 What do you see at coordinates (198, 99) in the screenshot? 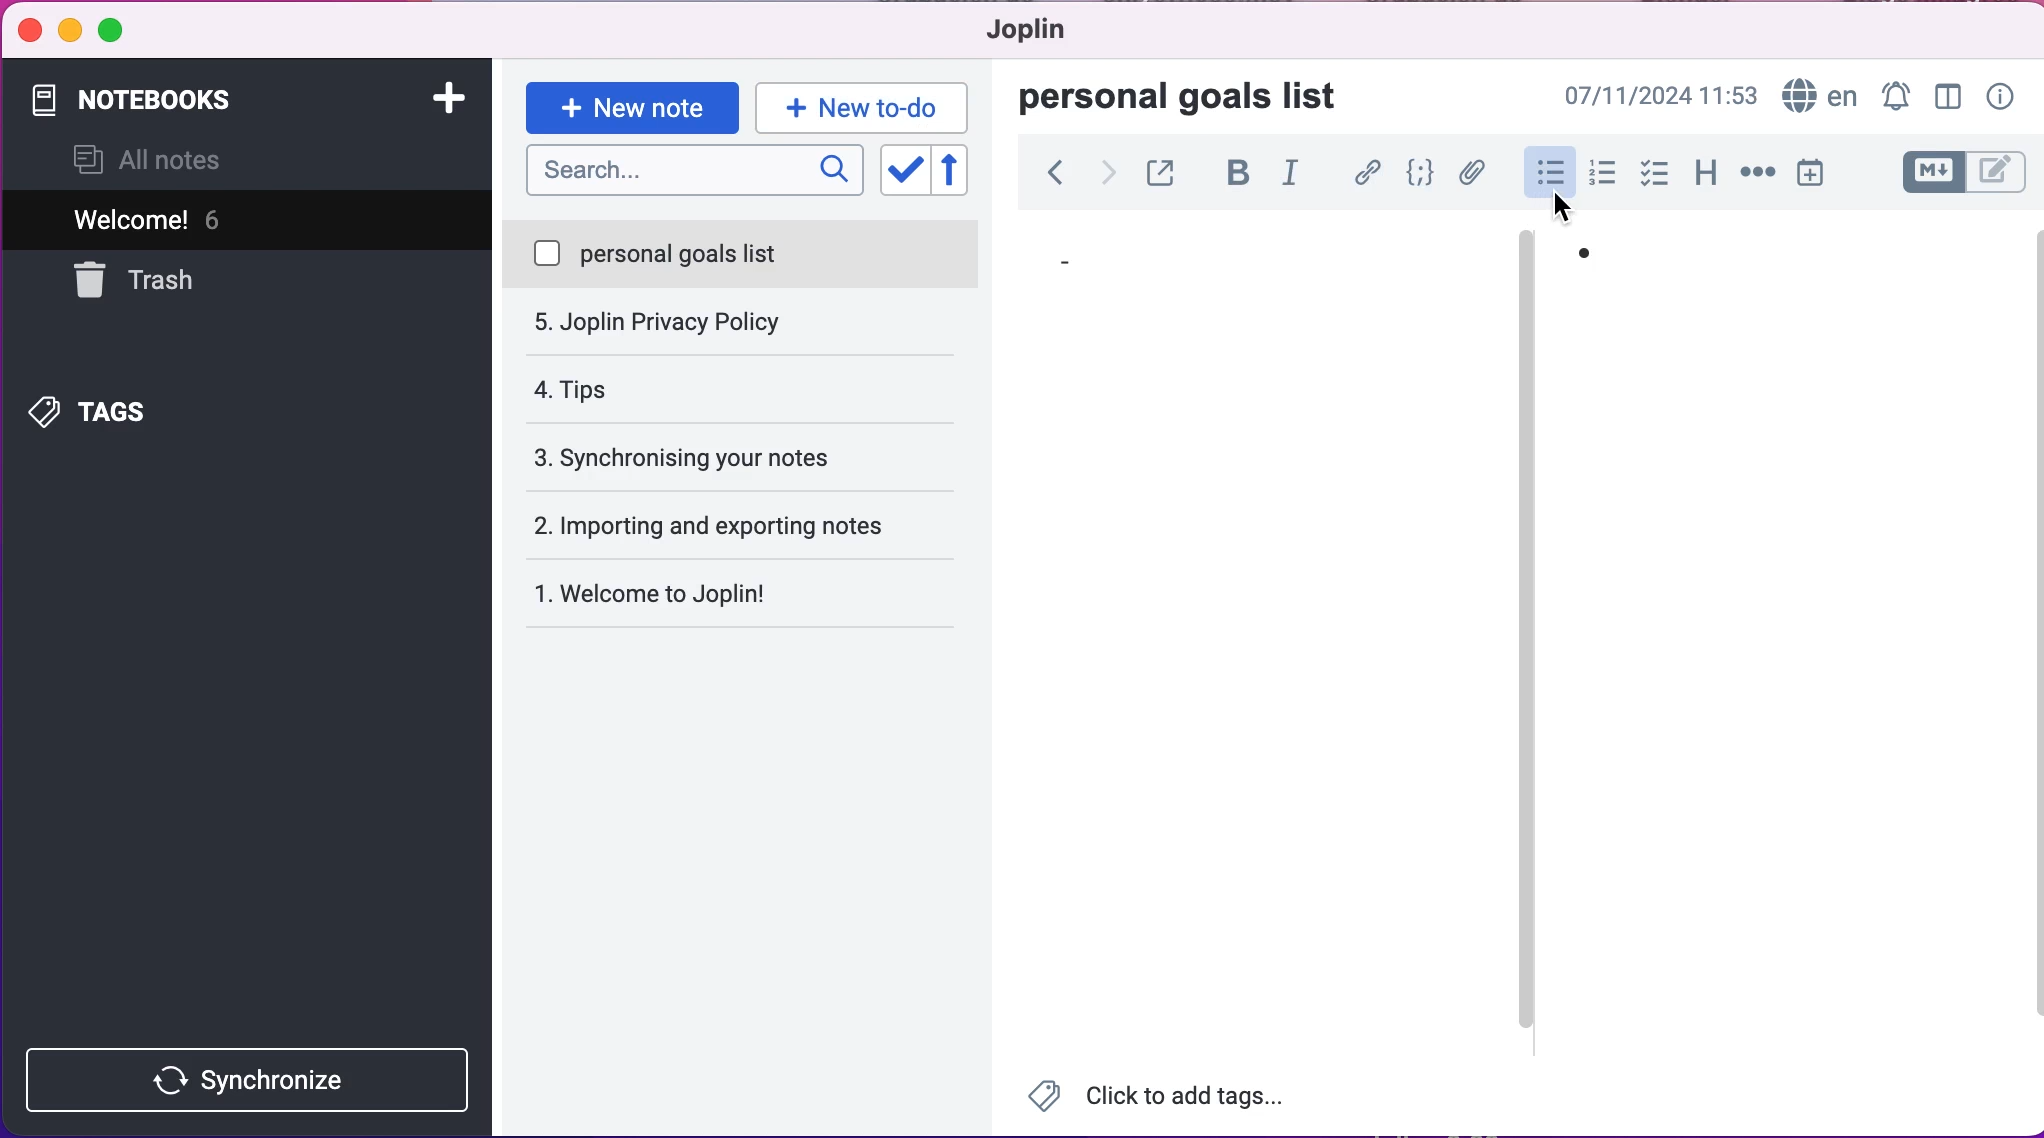
I see `notebooks` at bounding box center [198, 99].